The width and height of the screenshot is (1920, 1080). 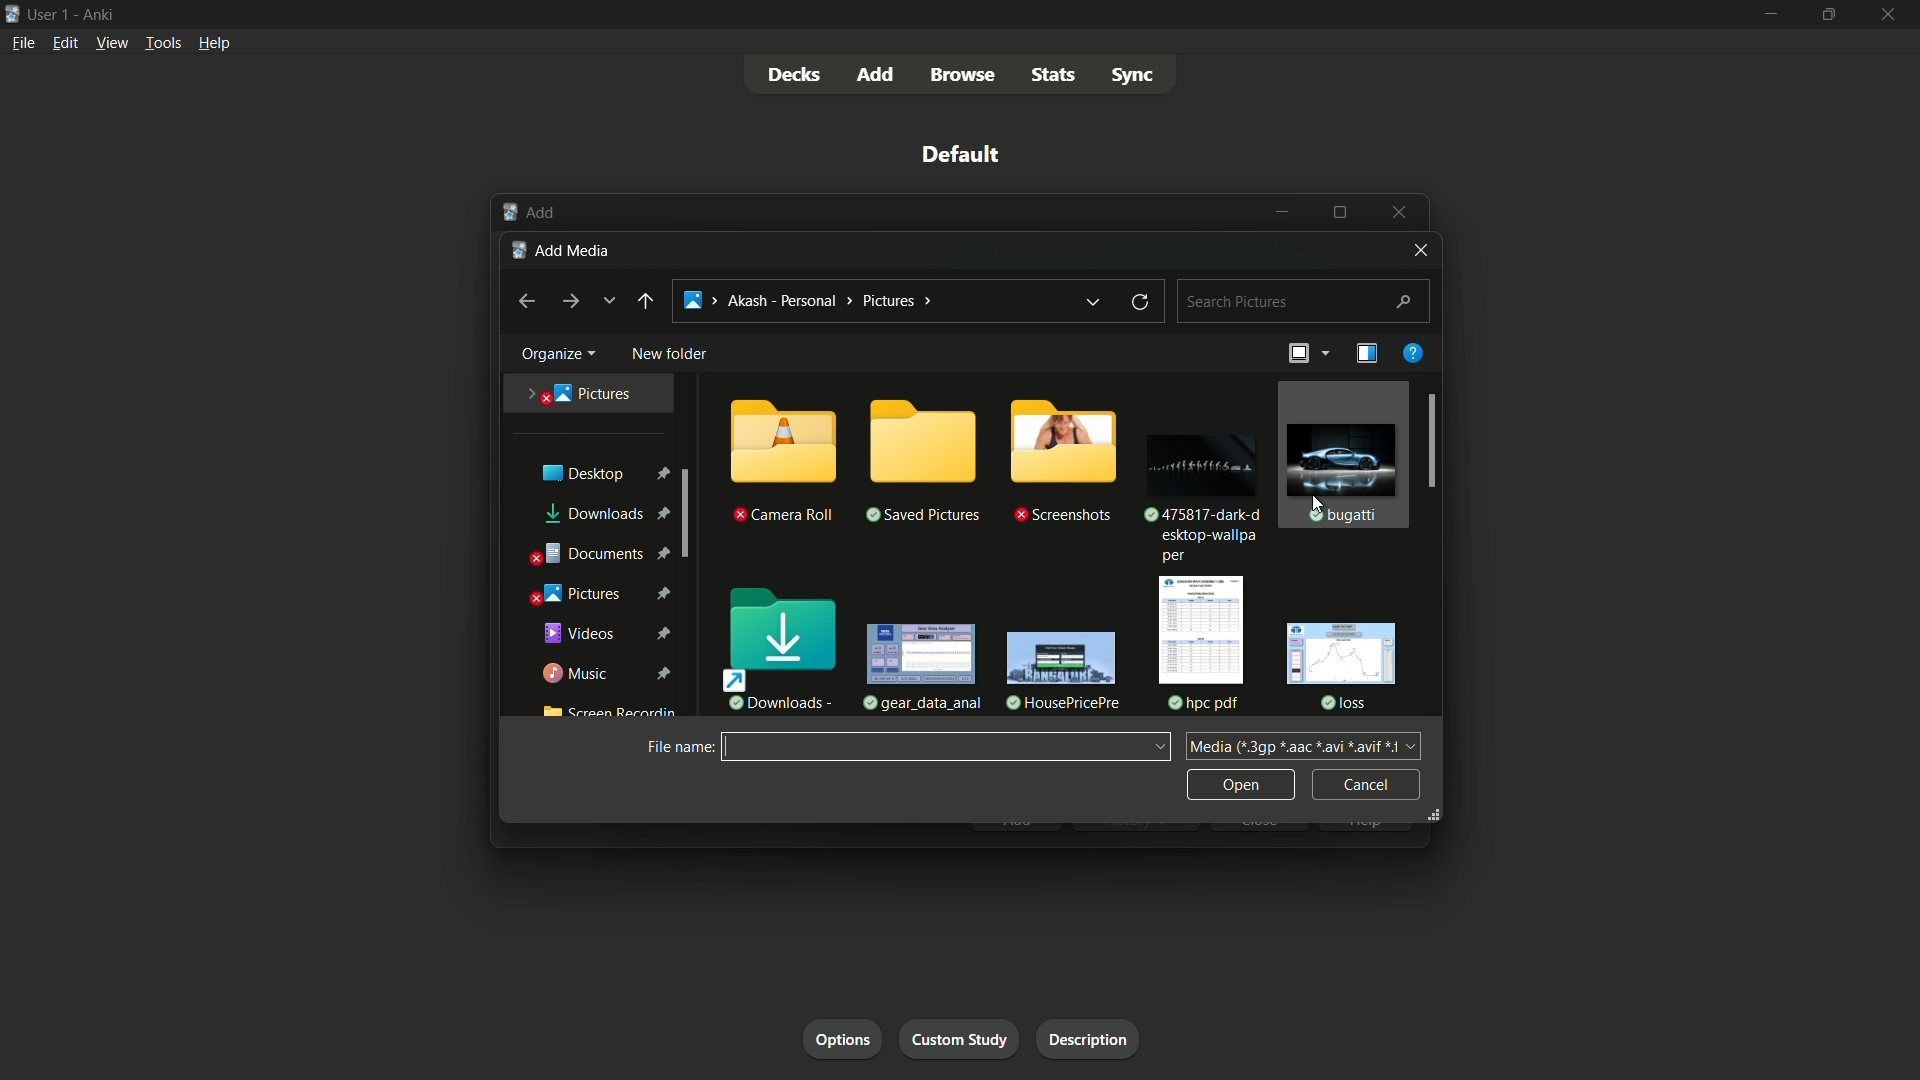 I want to click on show the preview pane, so click(x=1361, y=353).